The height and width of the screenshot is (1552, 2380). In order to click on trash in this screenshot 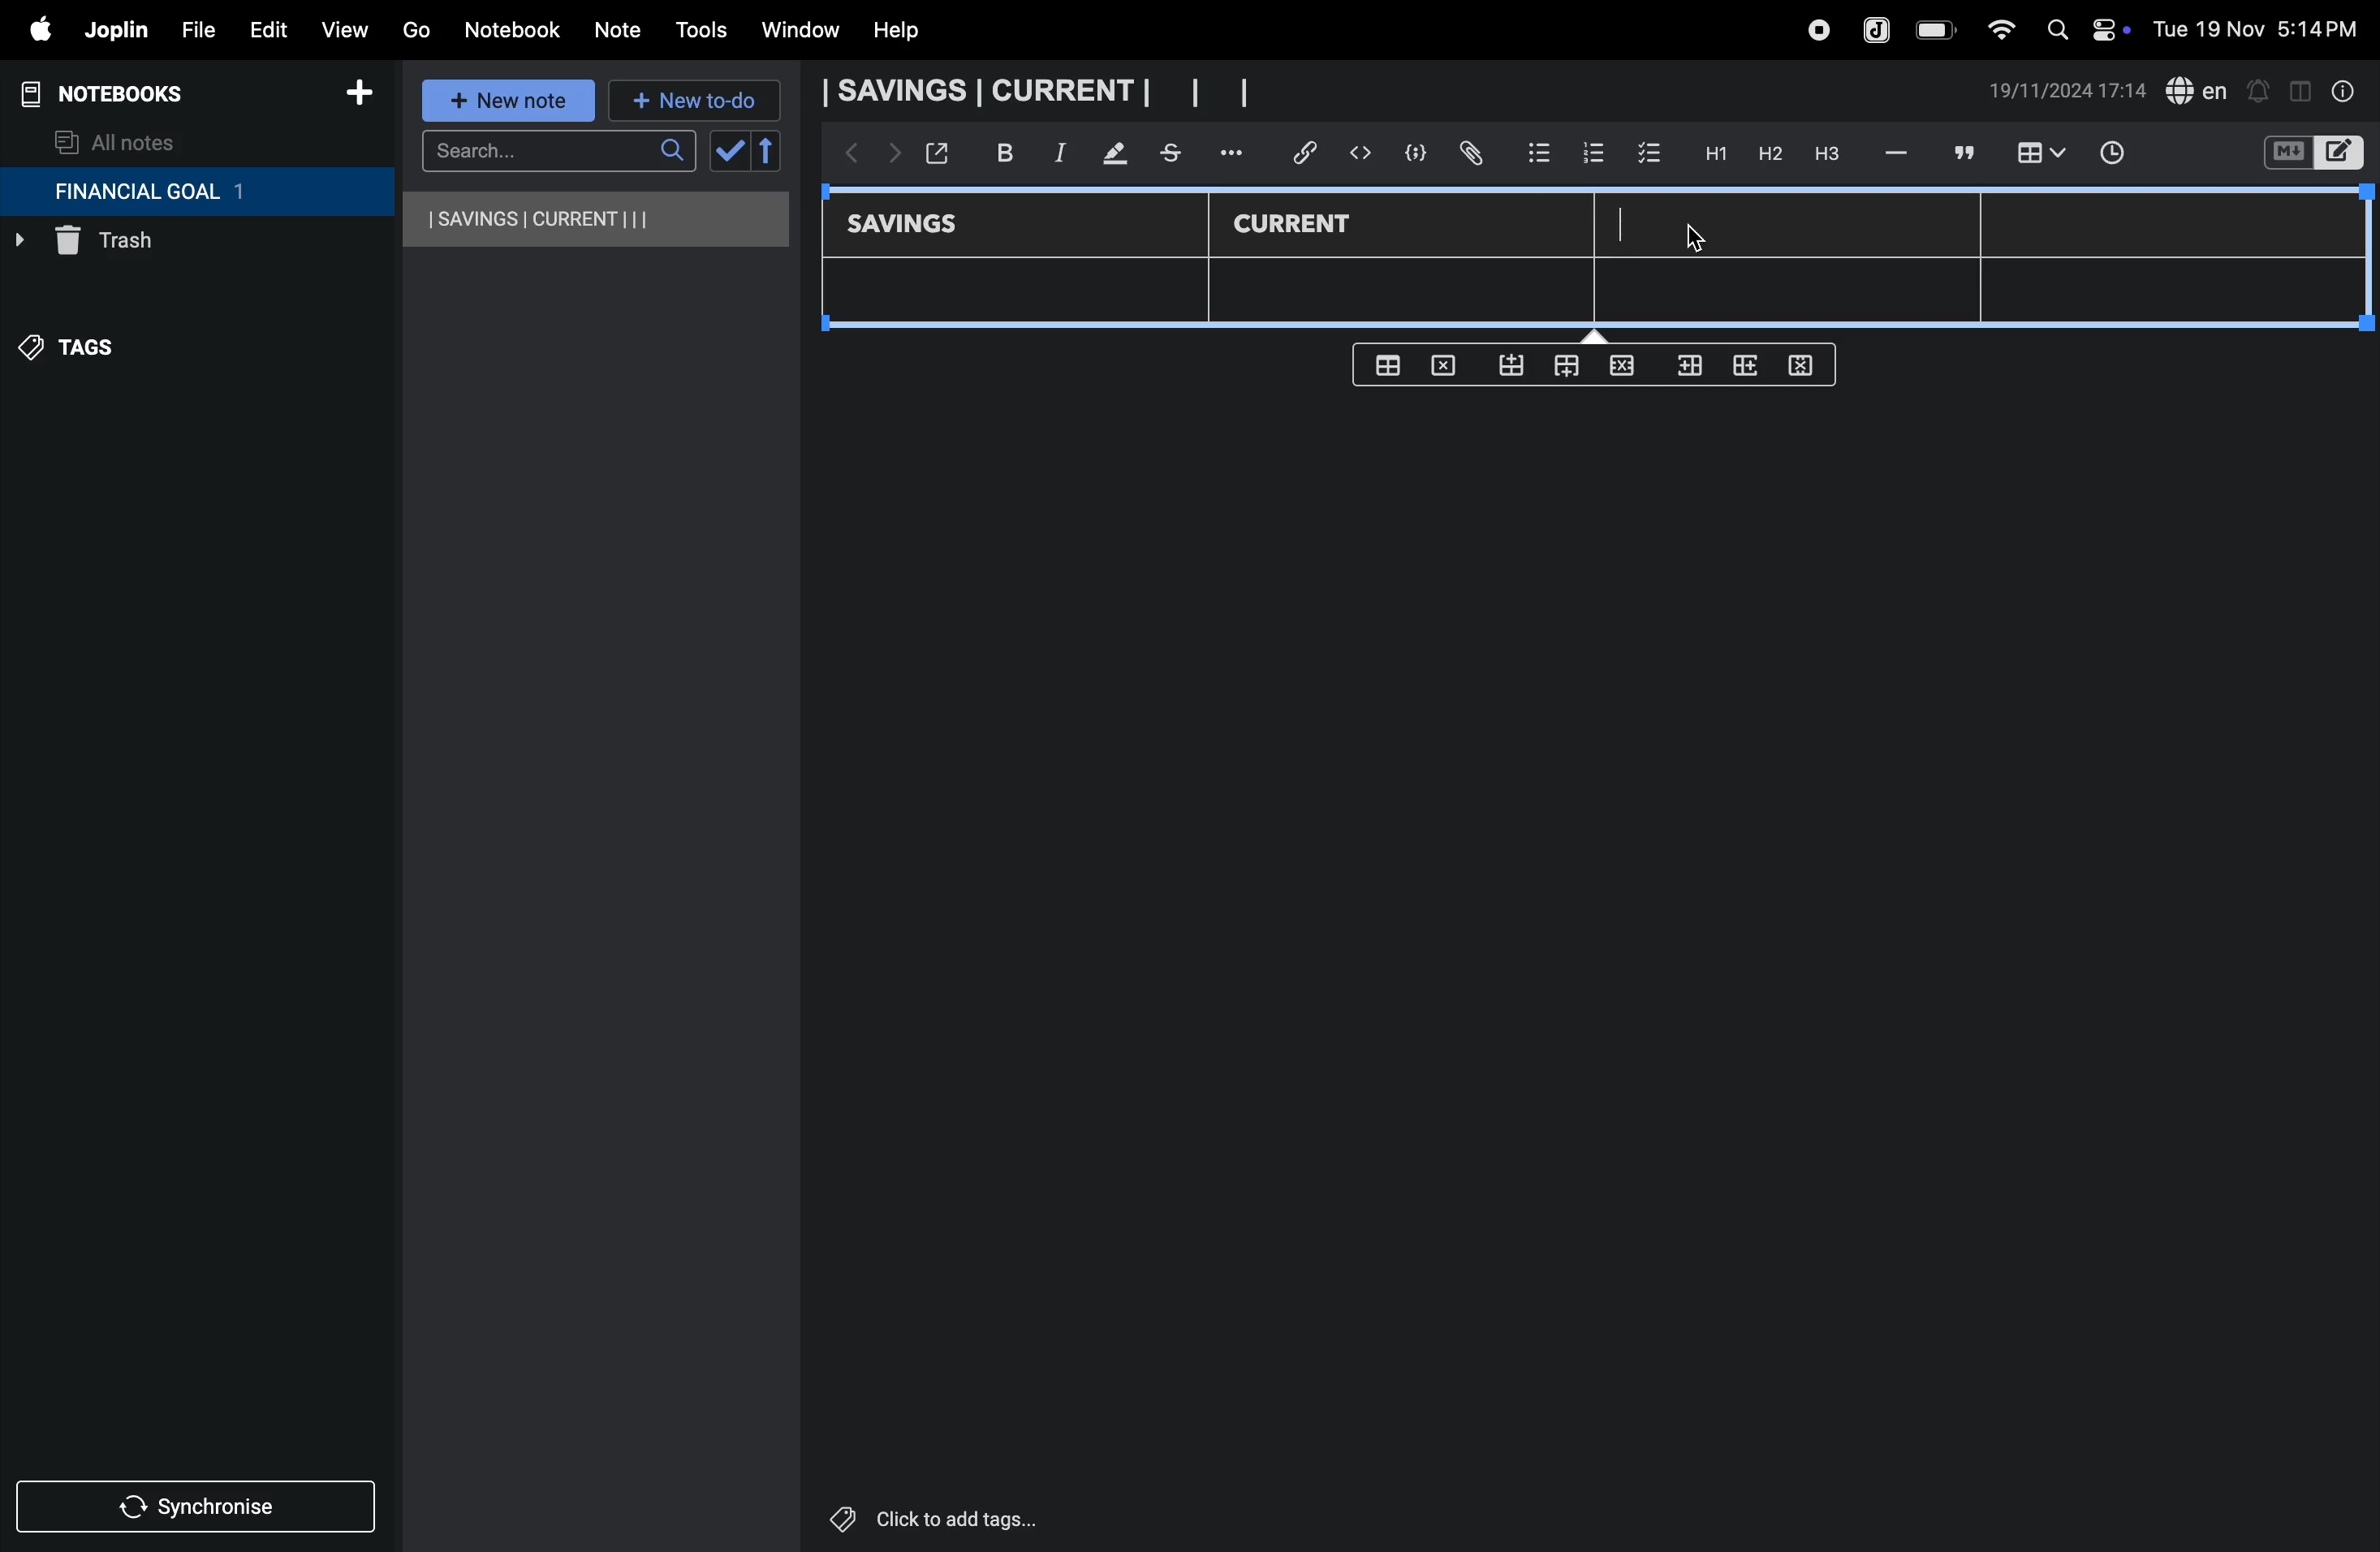, I will do `click(155, 246)`.